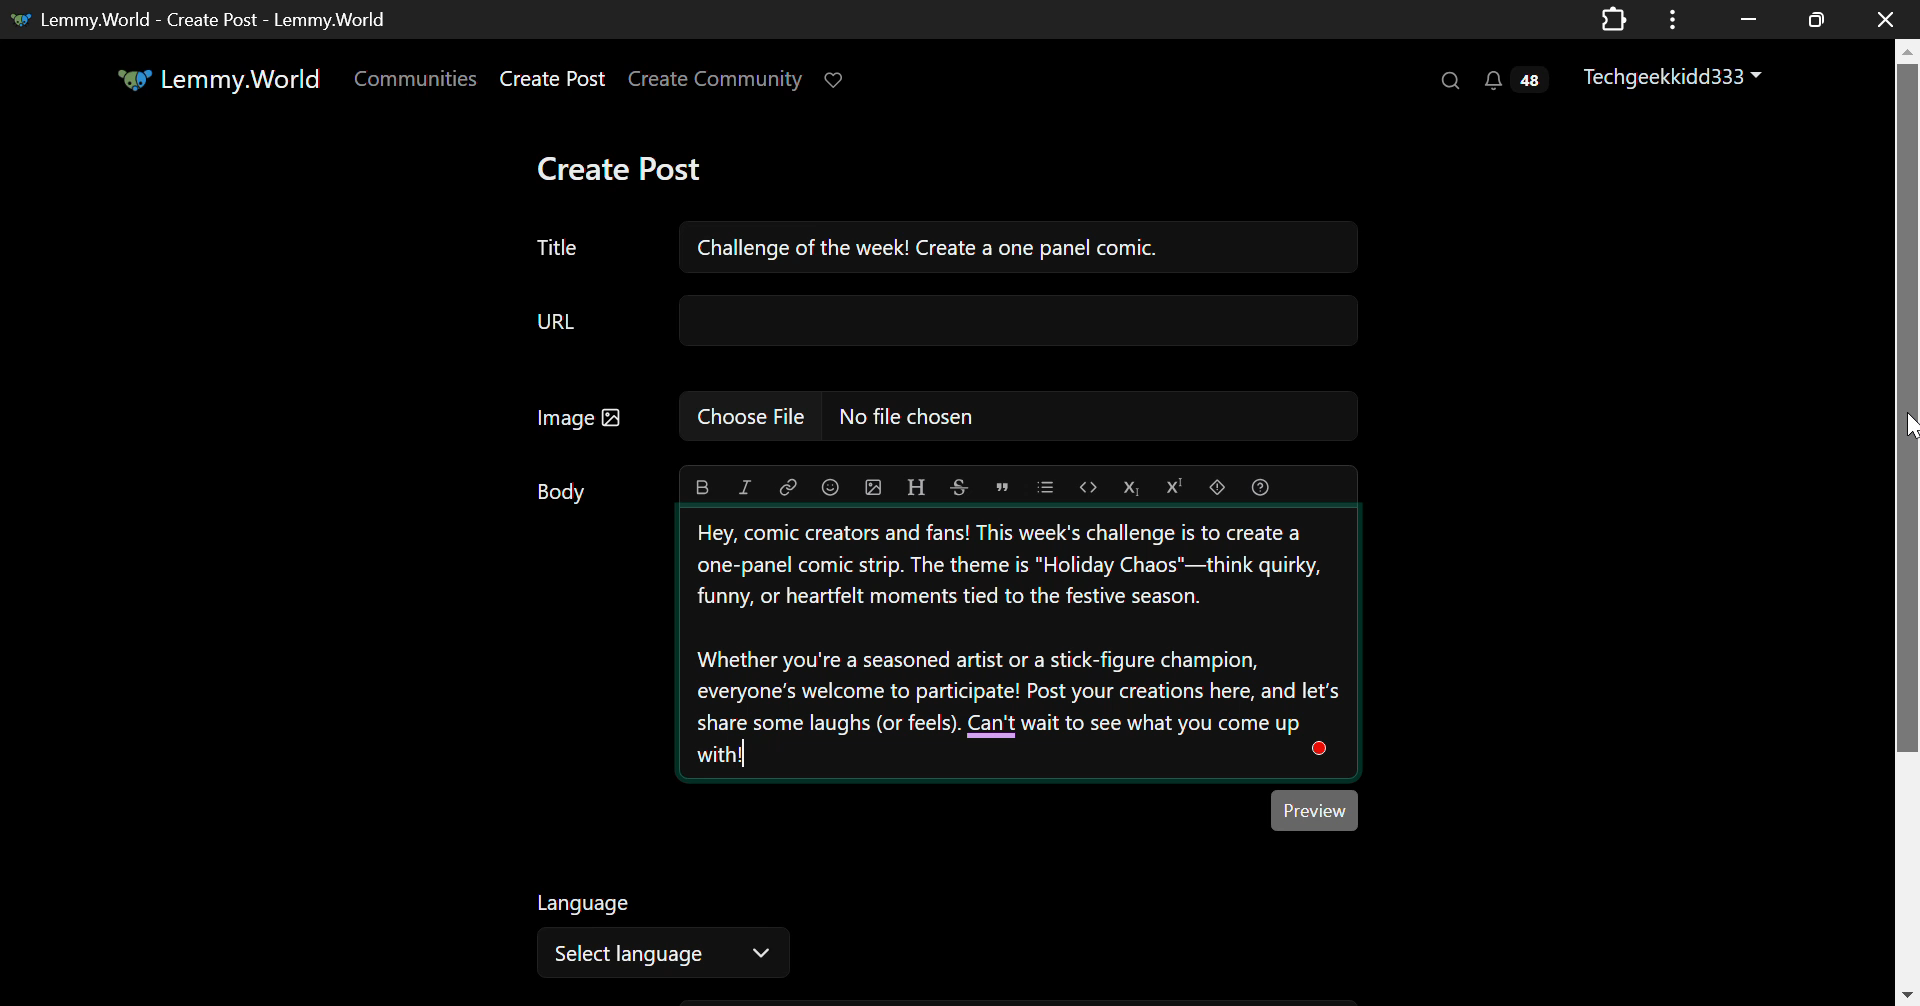  I want to click on italic, so click(743, 488).